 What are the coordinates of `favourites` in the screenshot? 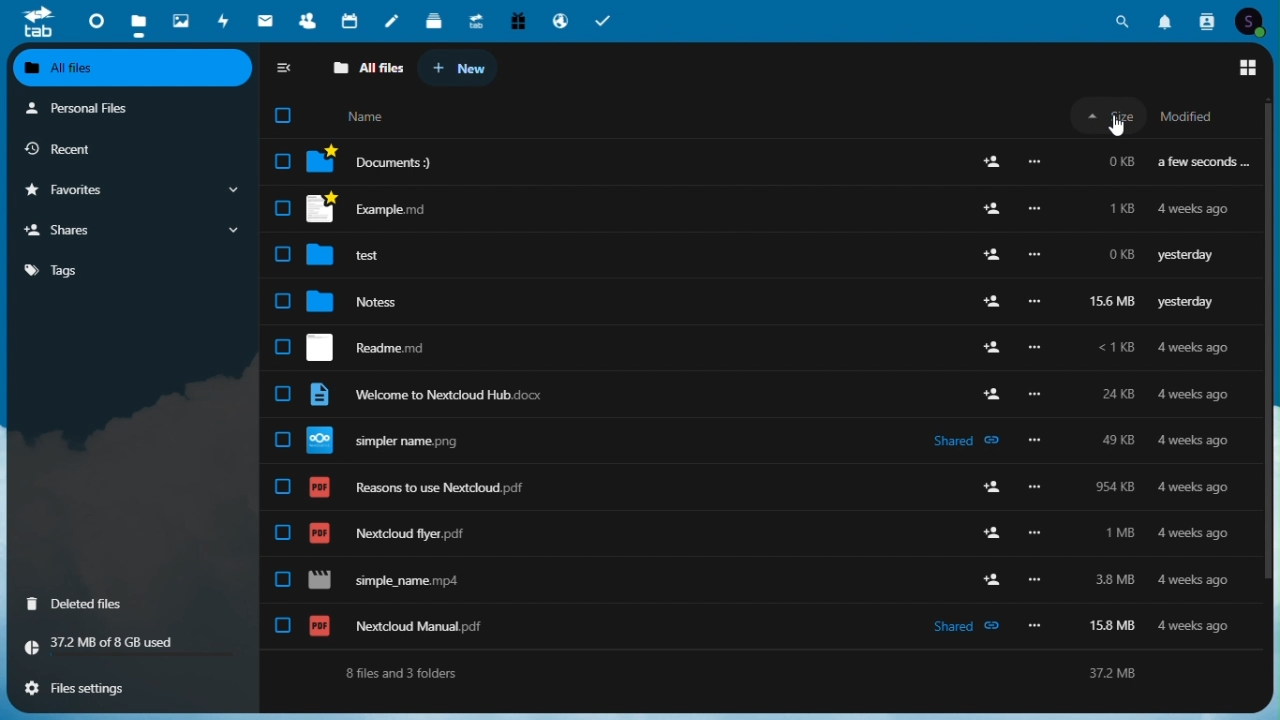 It's located at (128, 192).